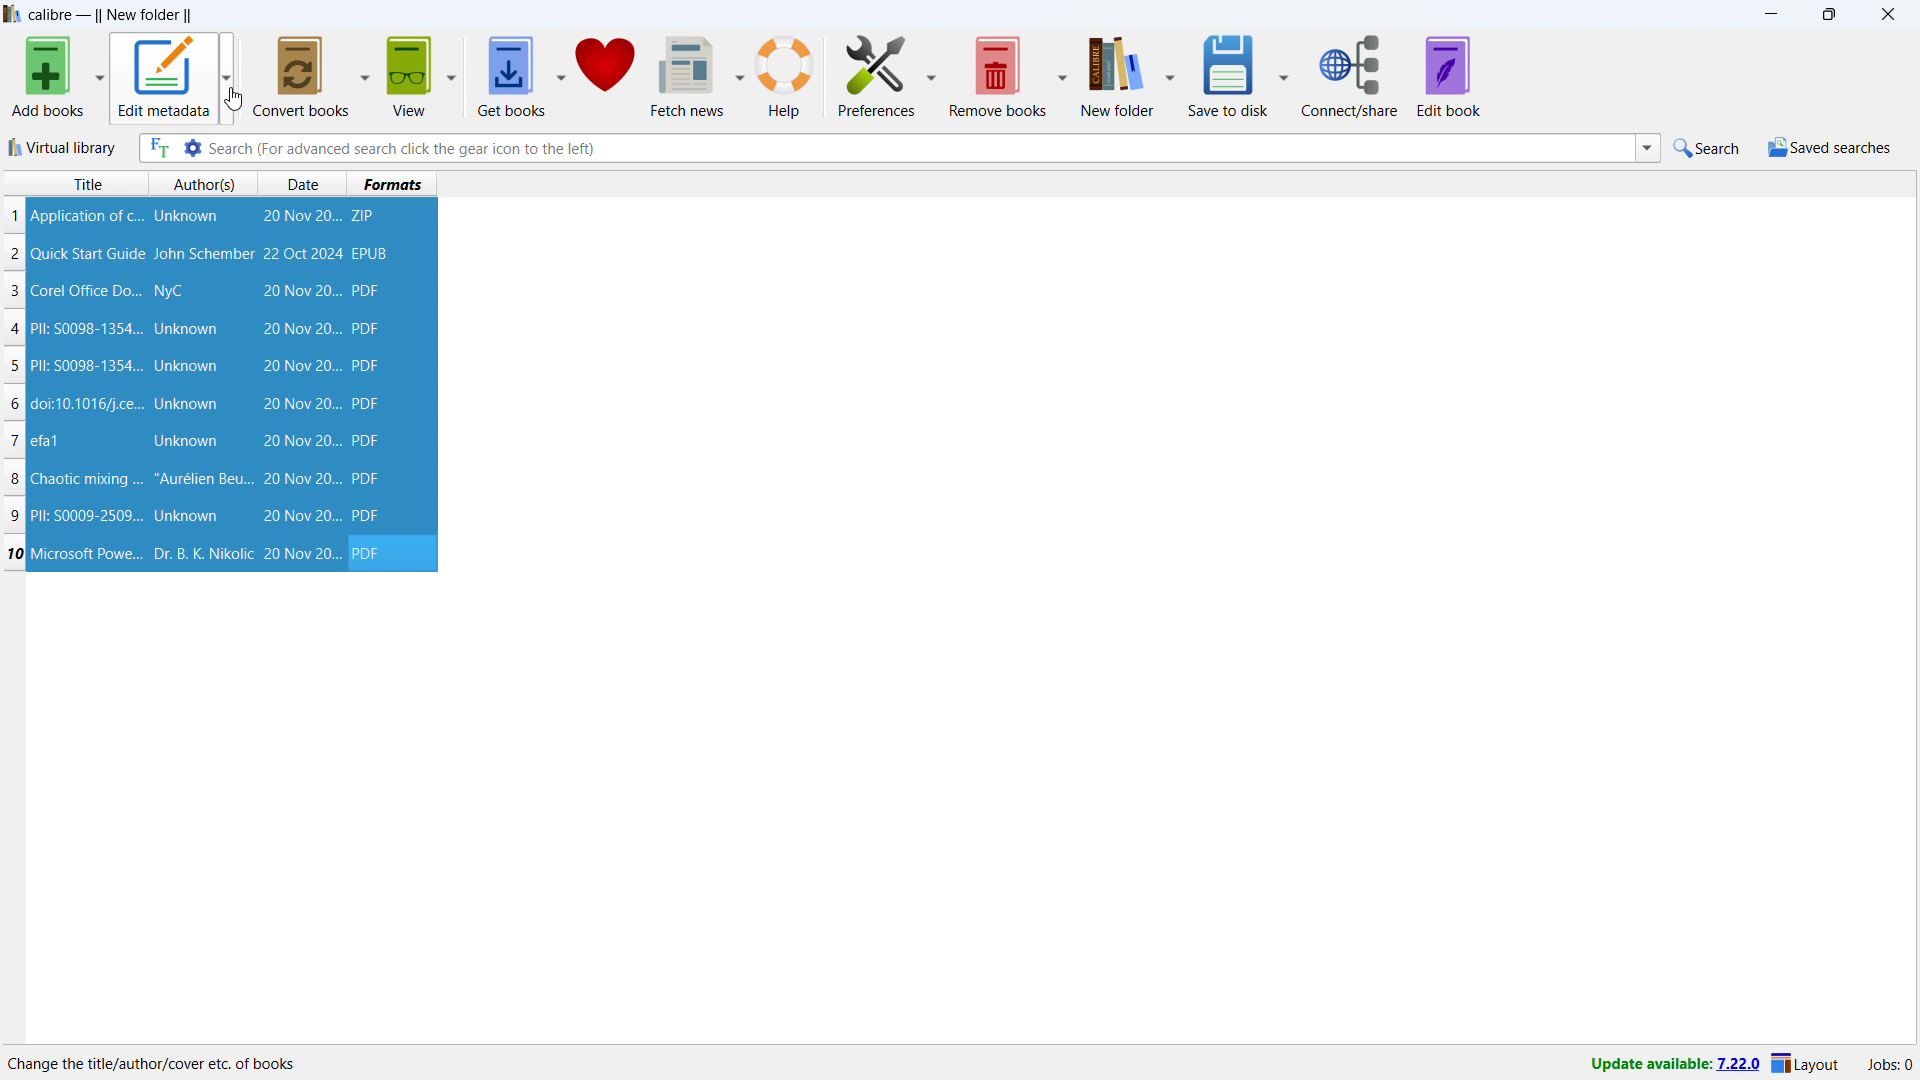 This screenshot has width=1920, height=1080. Describe the element at coordinates (86, 480) in the screenshot. I see `Chaotic mixing ...` at that location.